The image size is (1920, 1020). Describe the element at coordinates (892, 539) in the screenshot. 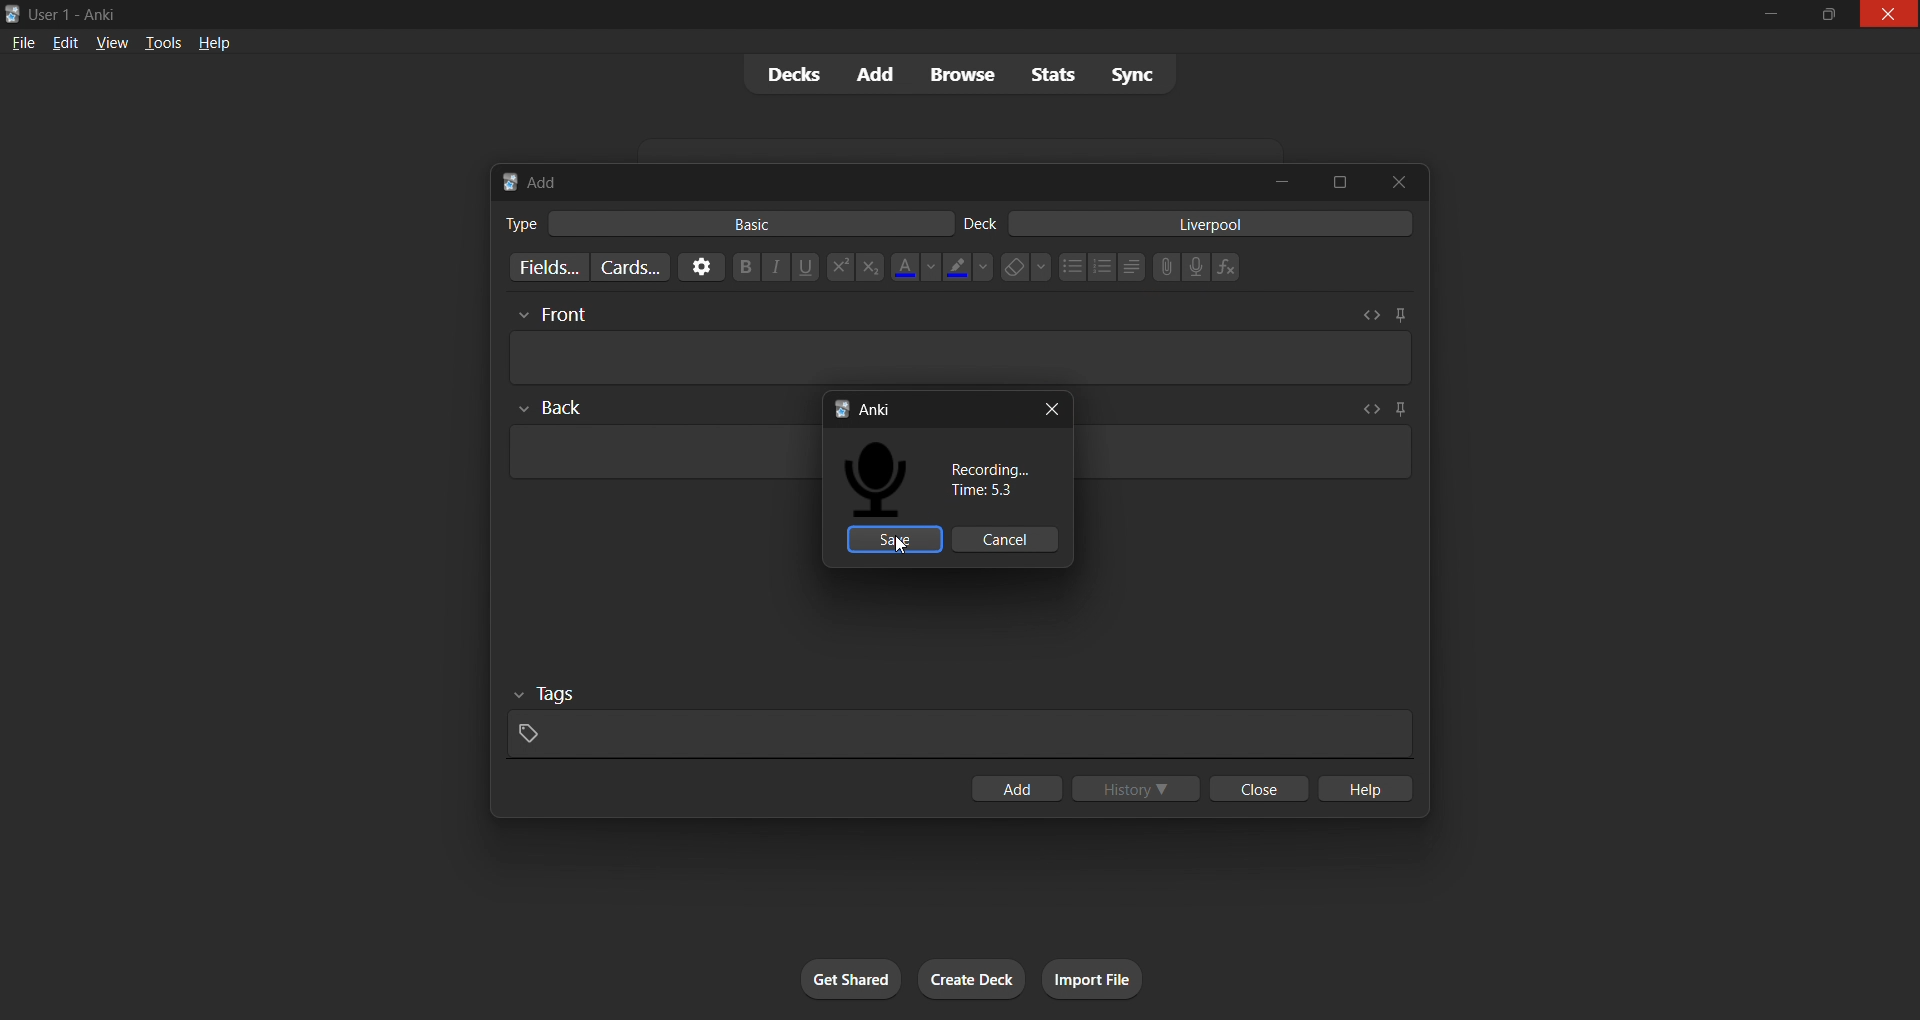

I see `save` at that location.